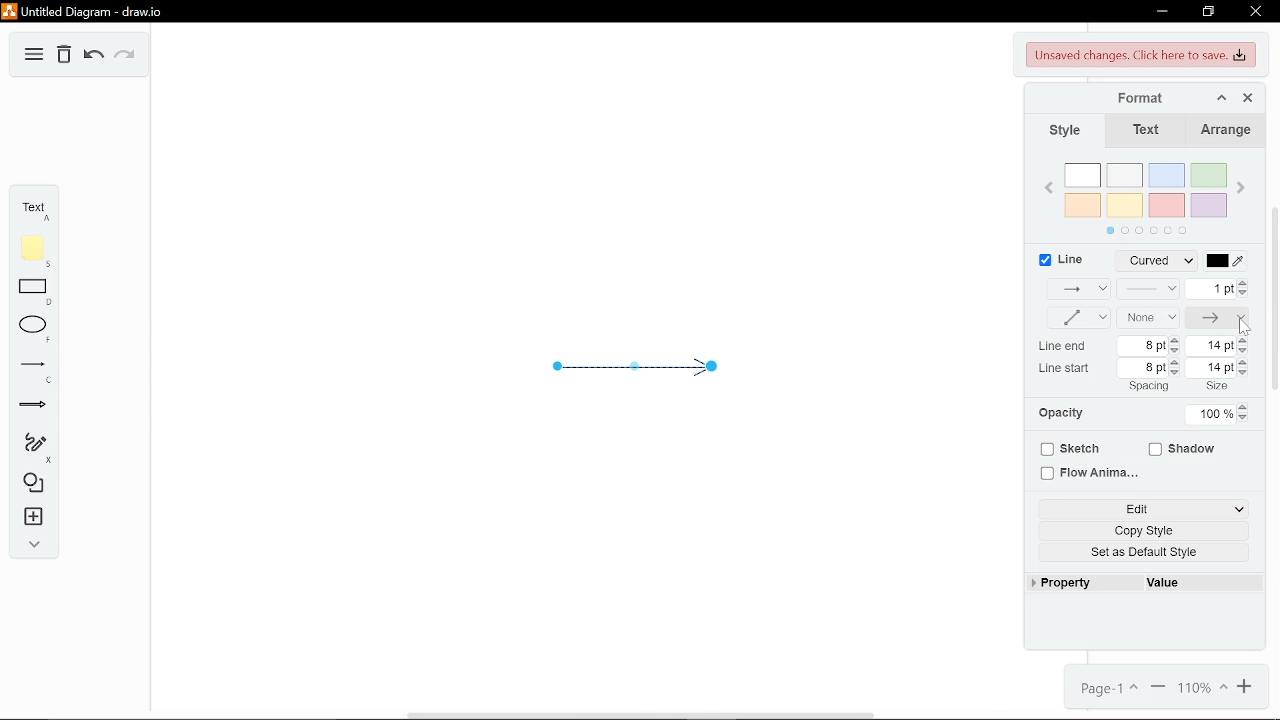 This screenshot has height=720, width=1280. Describe the element at coordinates (1212, 367) in the screenshot. I see `Current line start size` at that location.